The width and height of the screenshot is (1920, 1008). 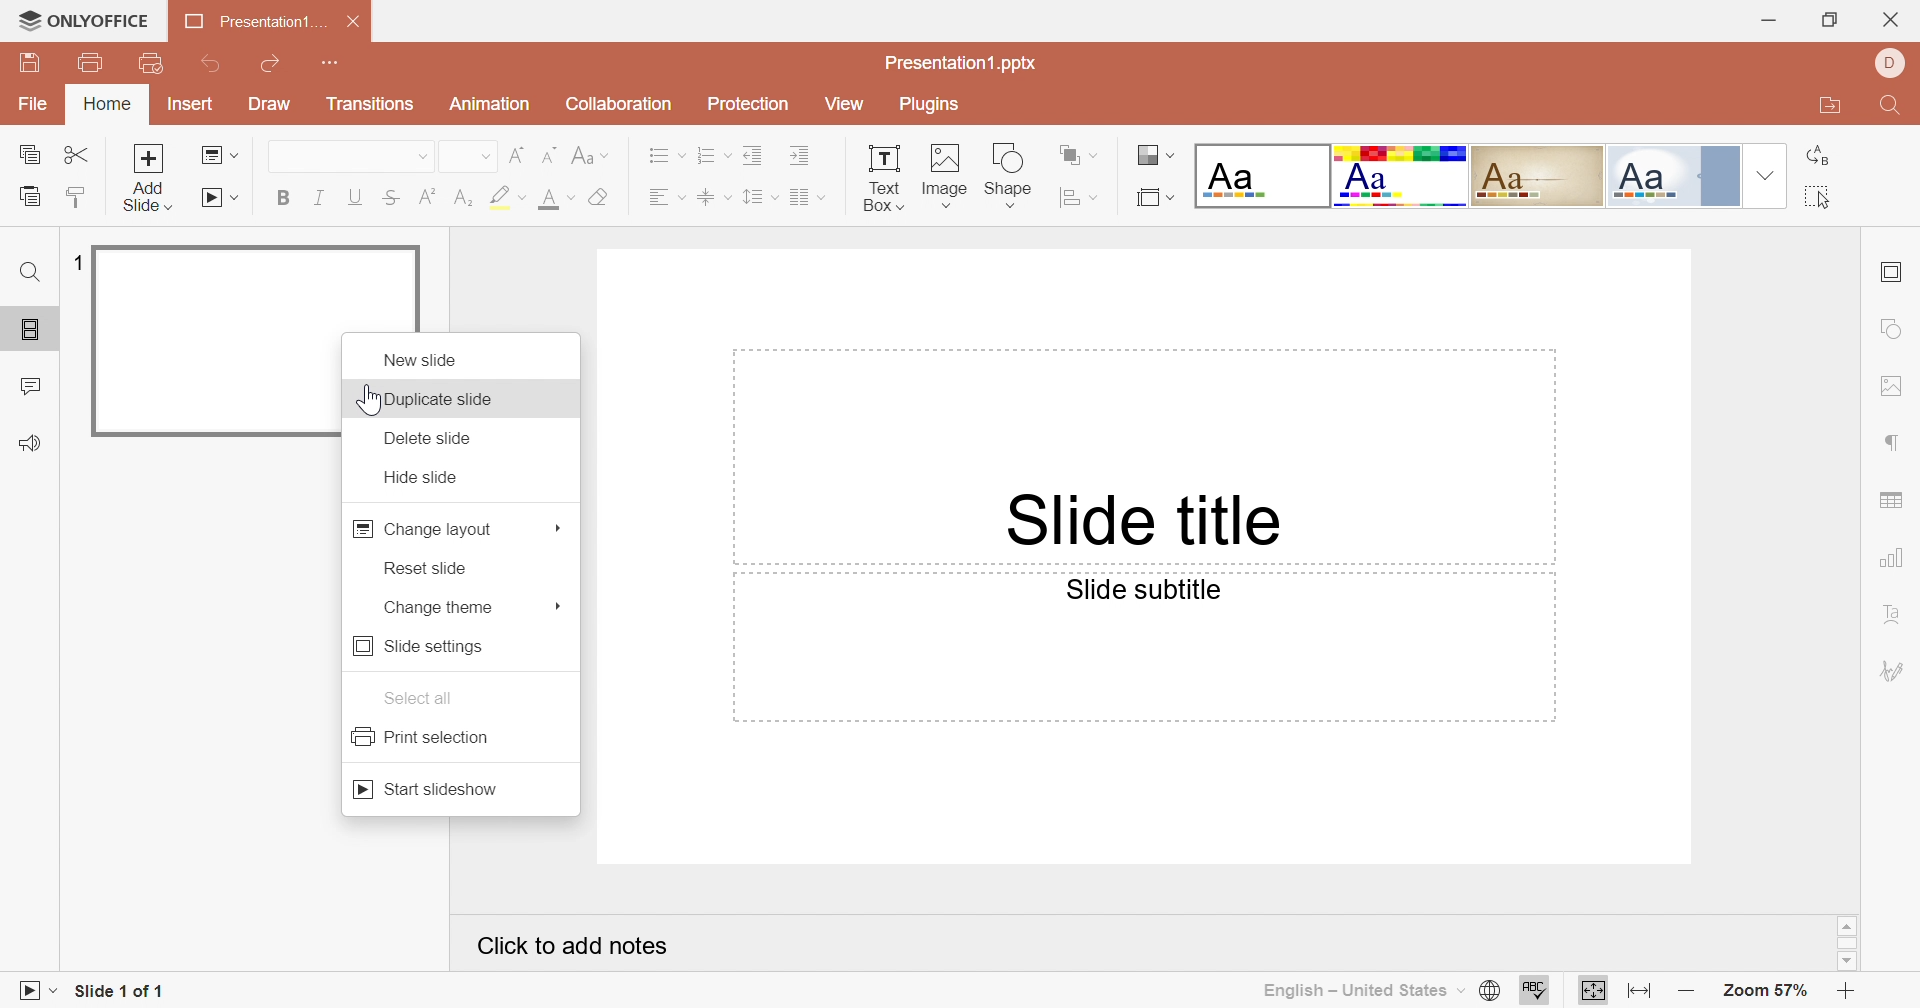 What do you see at coordinates (1895, 444) in the screenshot?
I see `Paragraph settings` at bounding box center [1895, 444].